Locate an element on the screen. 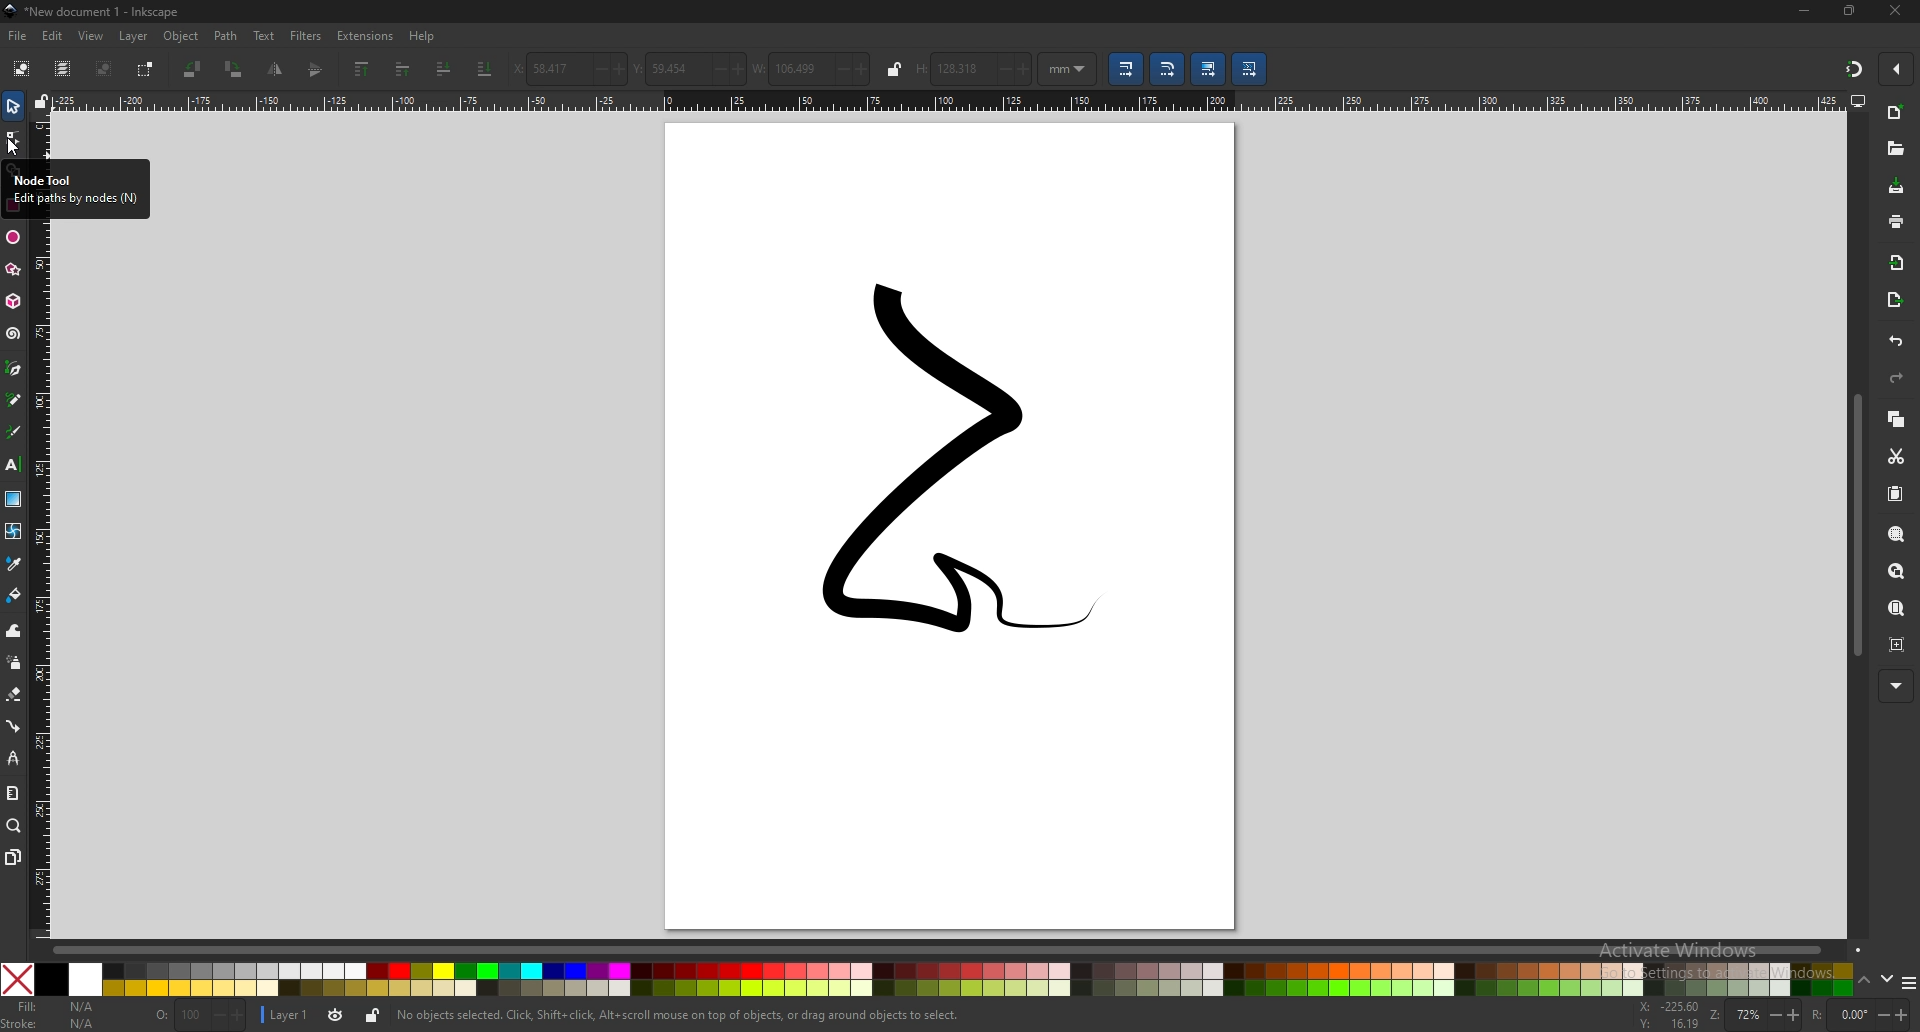 Image resolution: width=1920 pixels, height=1032 pixels. lock is located at coordinates (371, 1018).